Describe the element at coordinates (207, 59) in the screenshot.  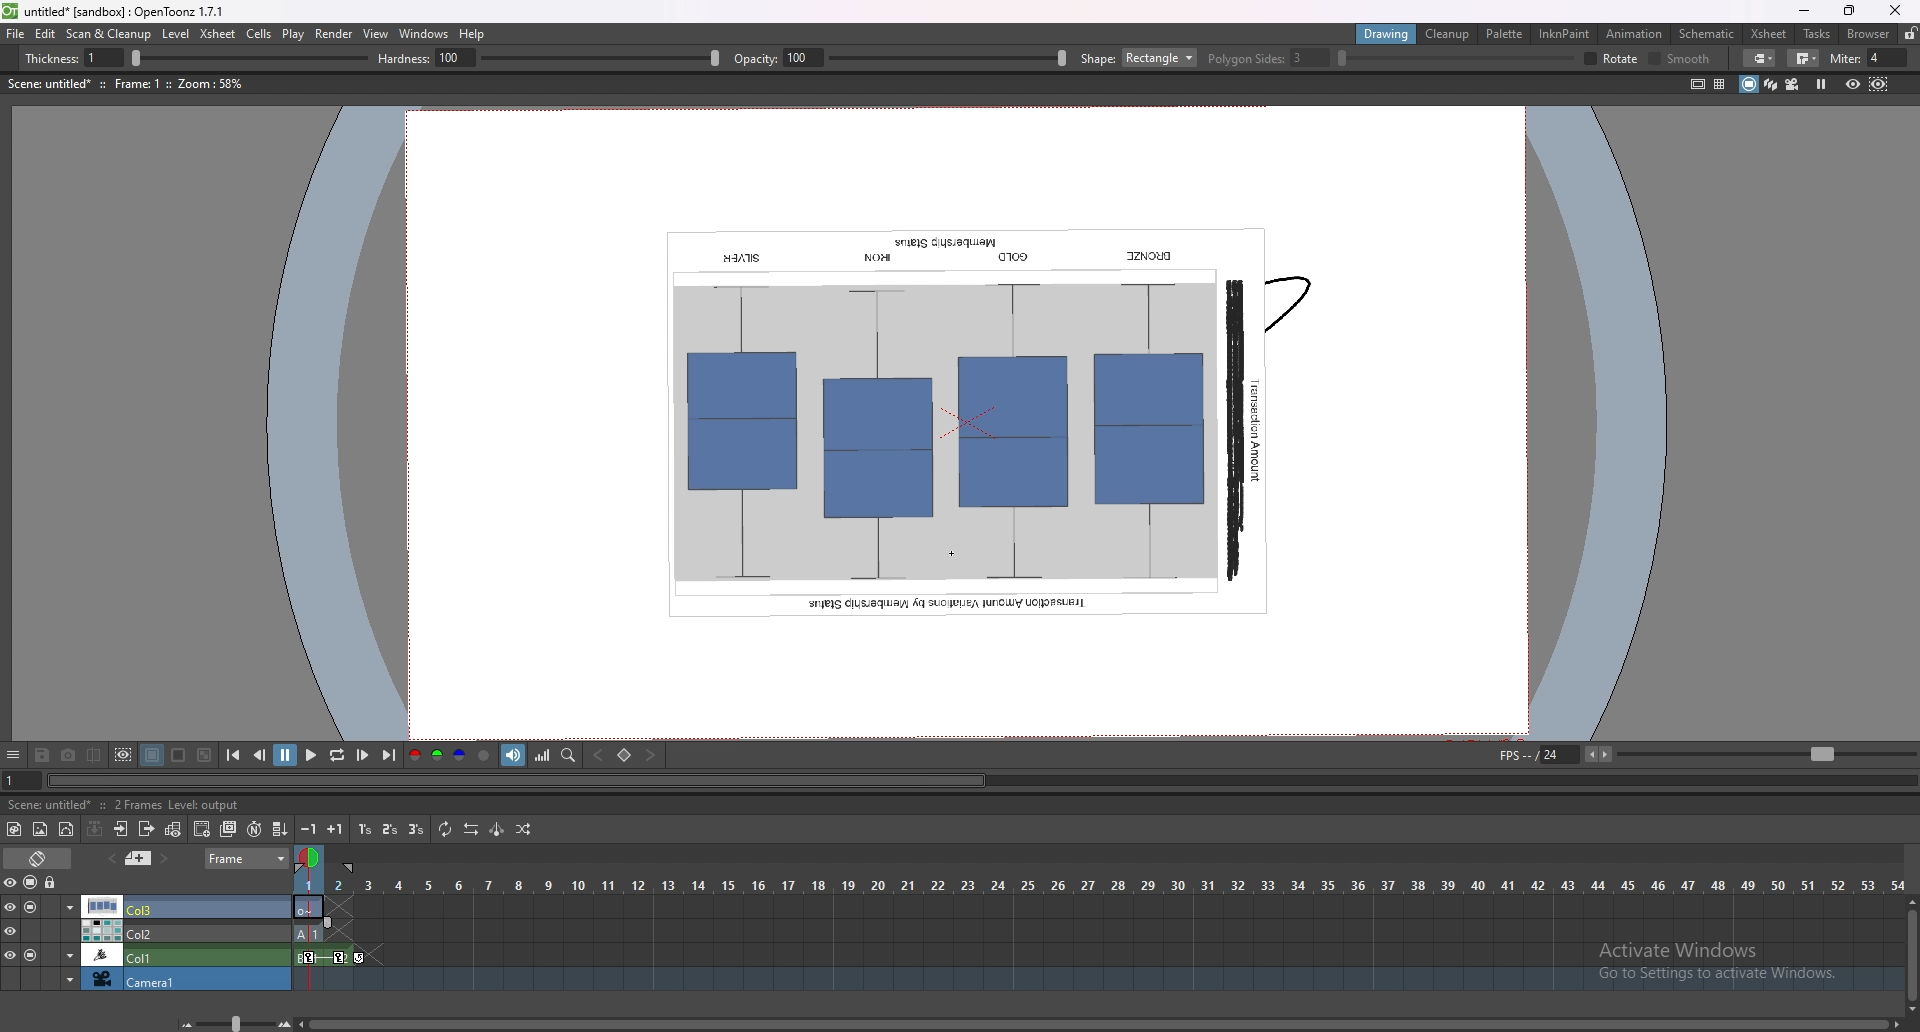
I see `thickness` at that location.